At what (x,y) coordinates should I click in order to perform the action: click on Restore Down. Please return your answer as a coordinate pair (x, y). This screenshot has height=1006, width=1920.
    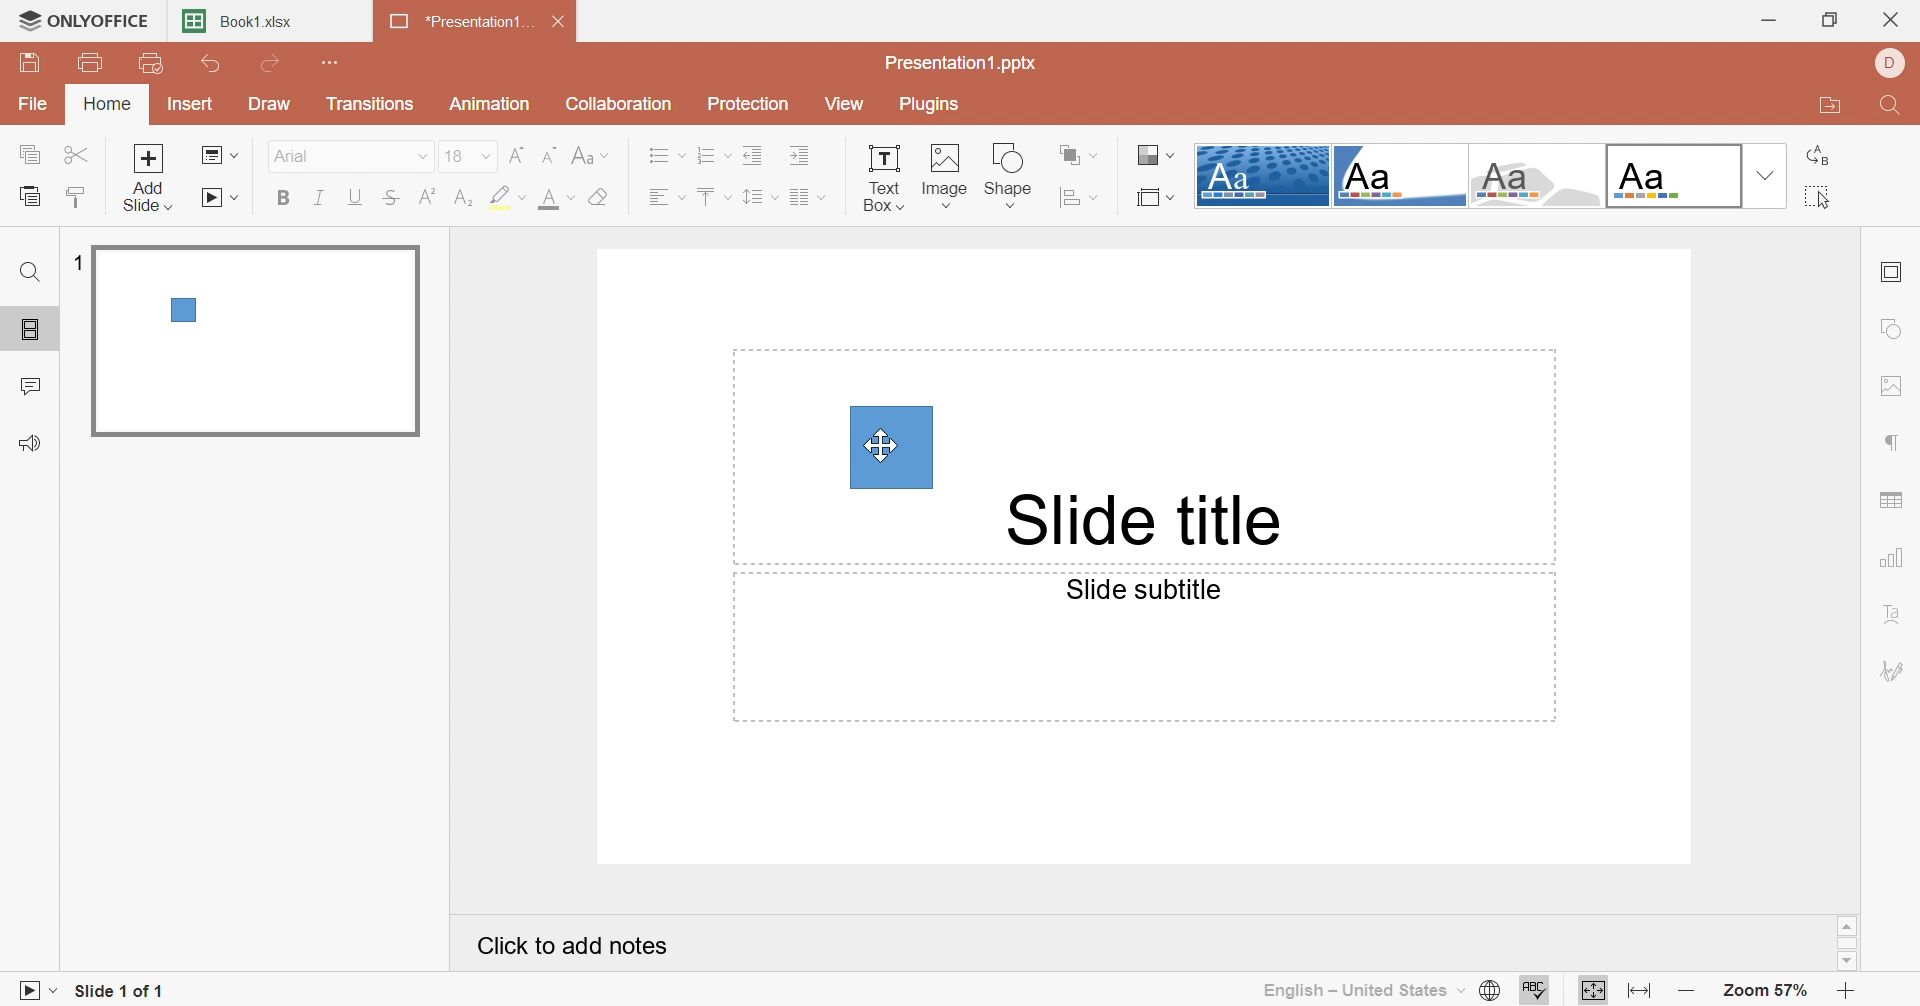
    Looking at the image, I should click on (1835, 20).